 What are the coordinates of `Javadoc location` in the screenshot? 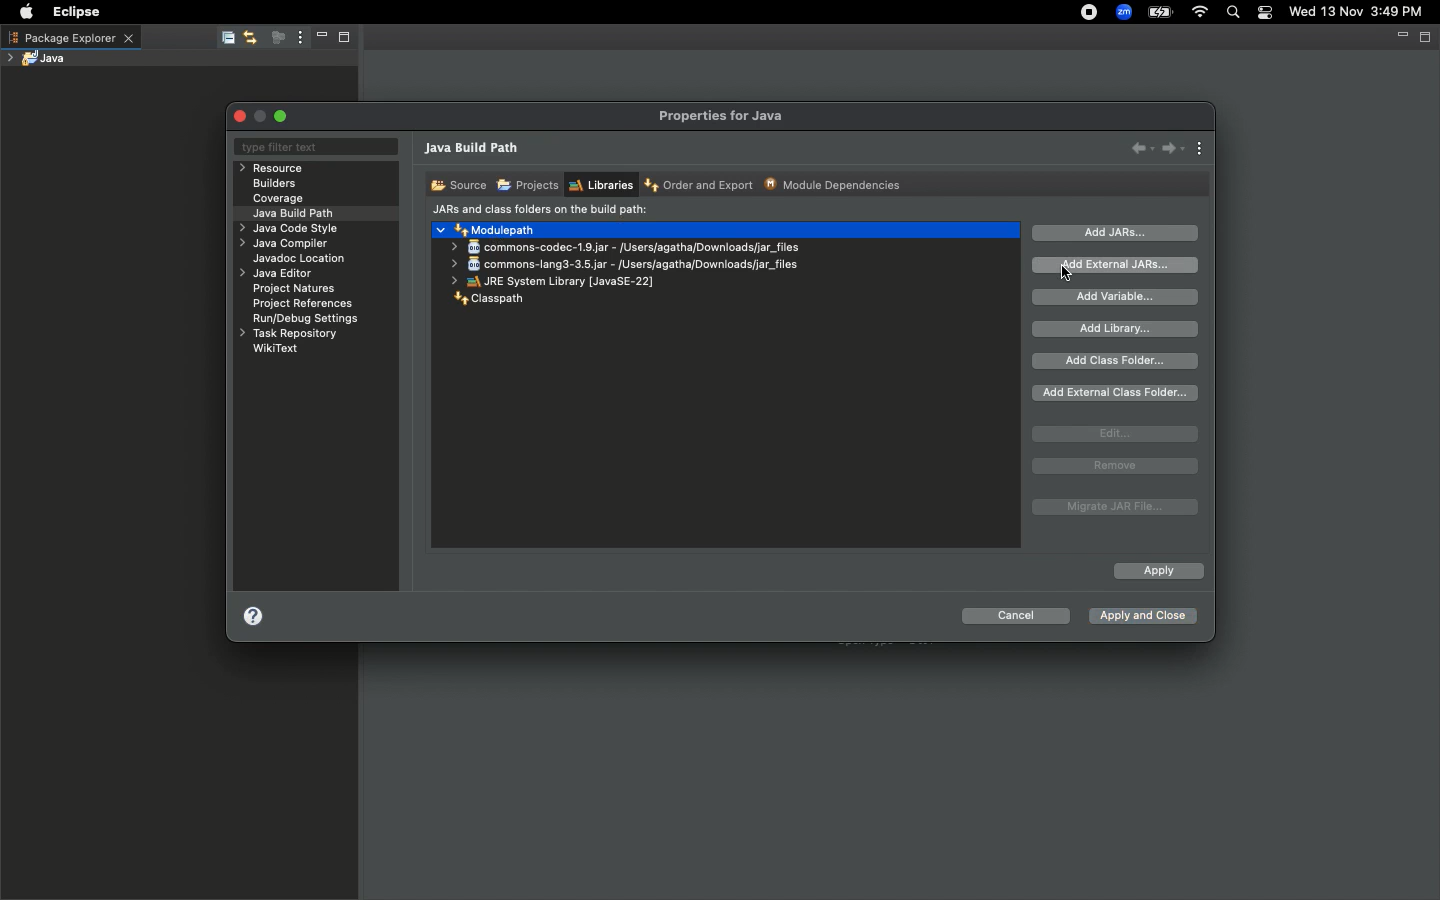 It's located at (301, 260).